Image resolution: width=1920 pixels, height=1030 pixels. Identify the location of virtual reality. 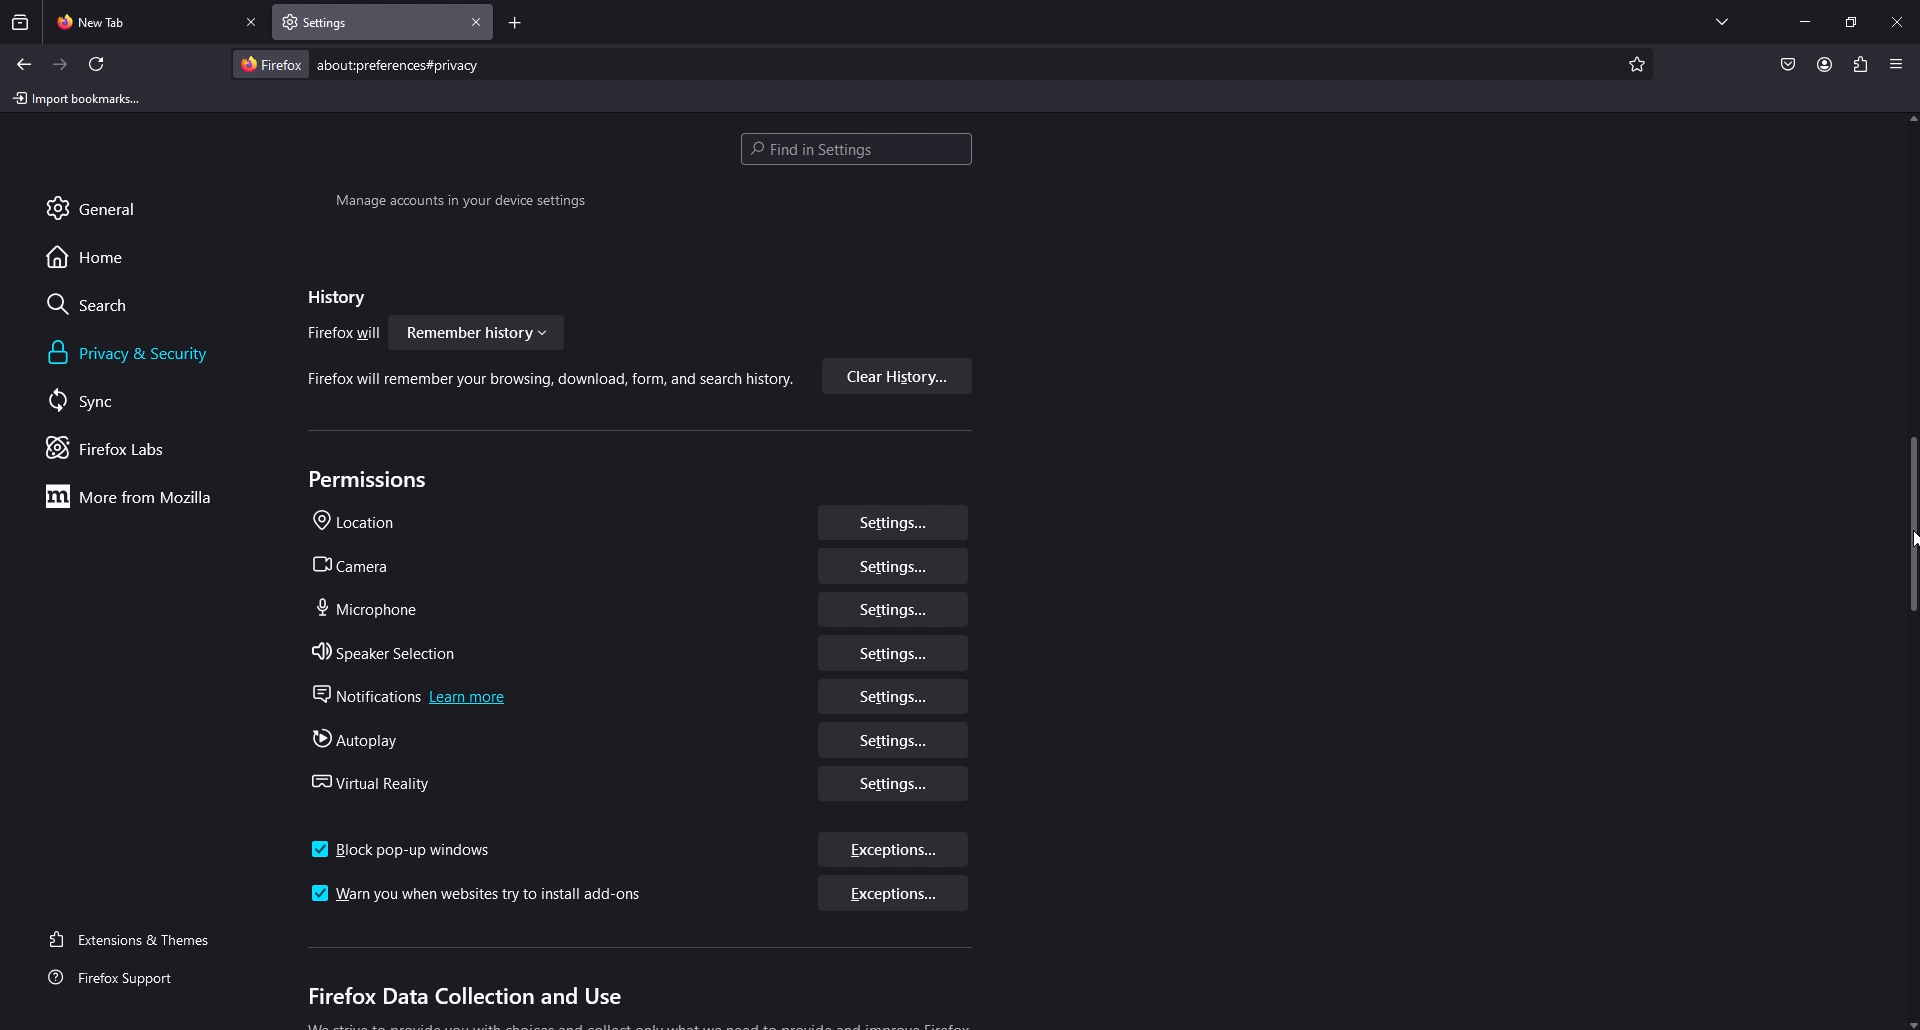
(381, 782).